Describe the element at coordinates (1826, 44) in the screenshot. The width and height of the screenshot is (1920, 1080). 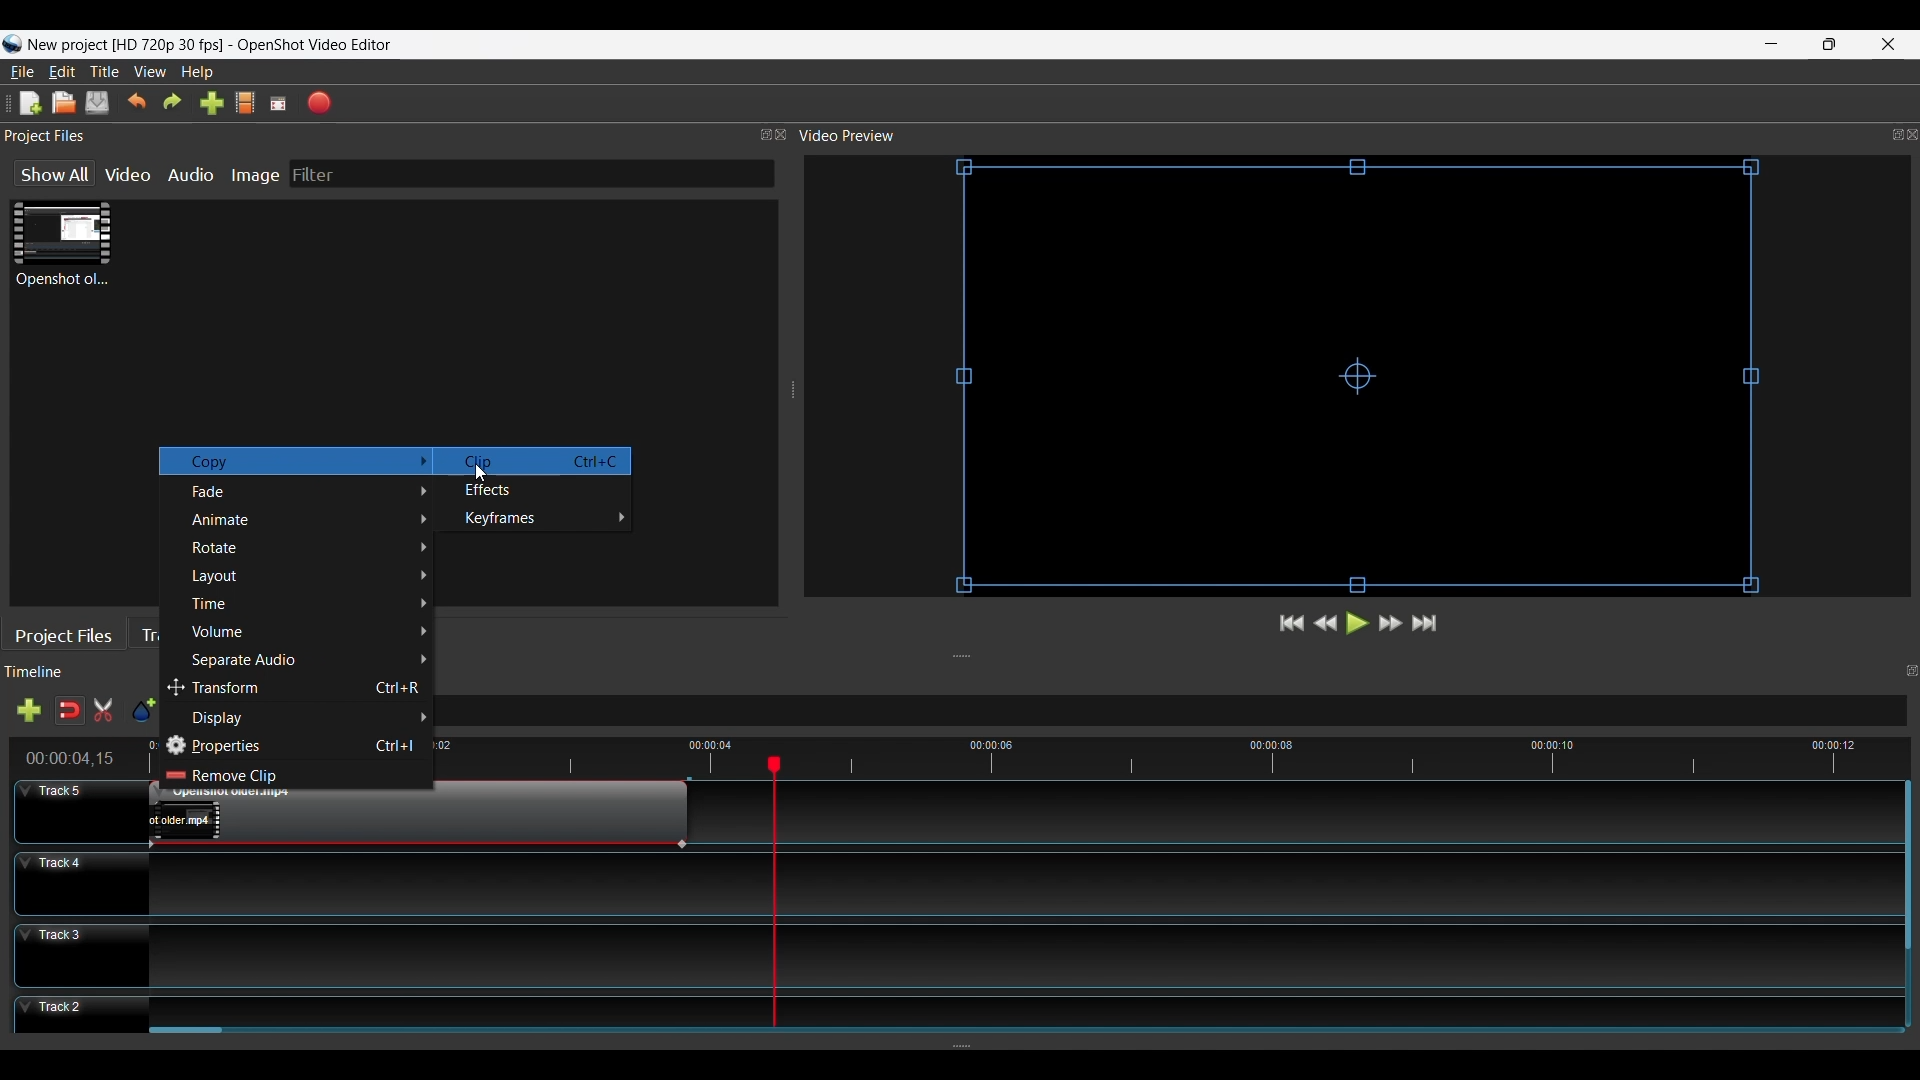
I see `Restore` at that location.